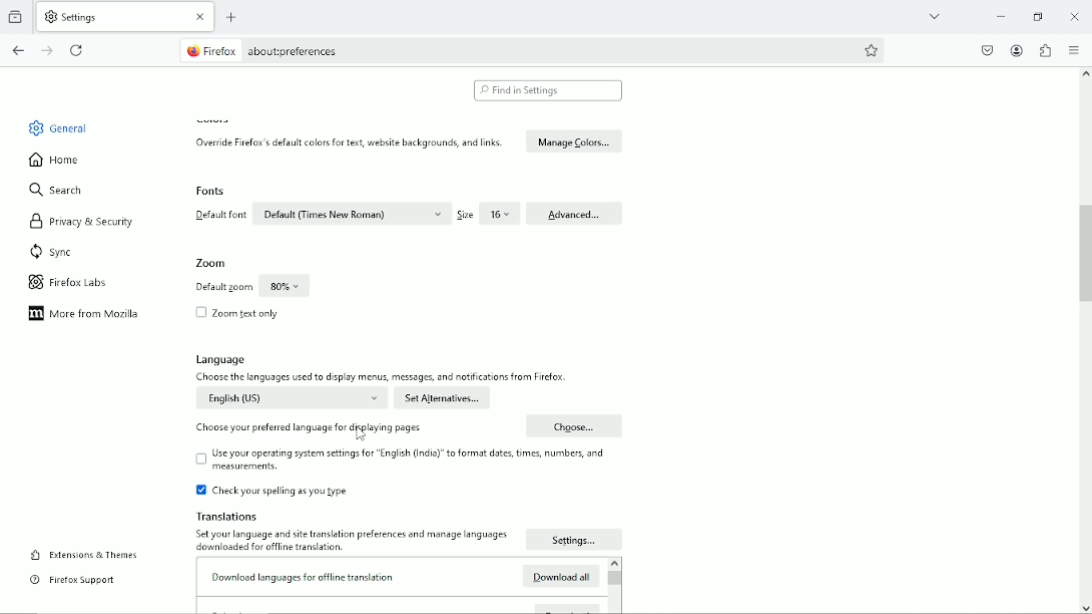 The height and width of the screenshot is (614, 1092). Describe the element at coordinates (321, 214) in the screenshot. I see `Default font: Default (Times New Roman)` at that location.